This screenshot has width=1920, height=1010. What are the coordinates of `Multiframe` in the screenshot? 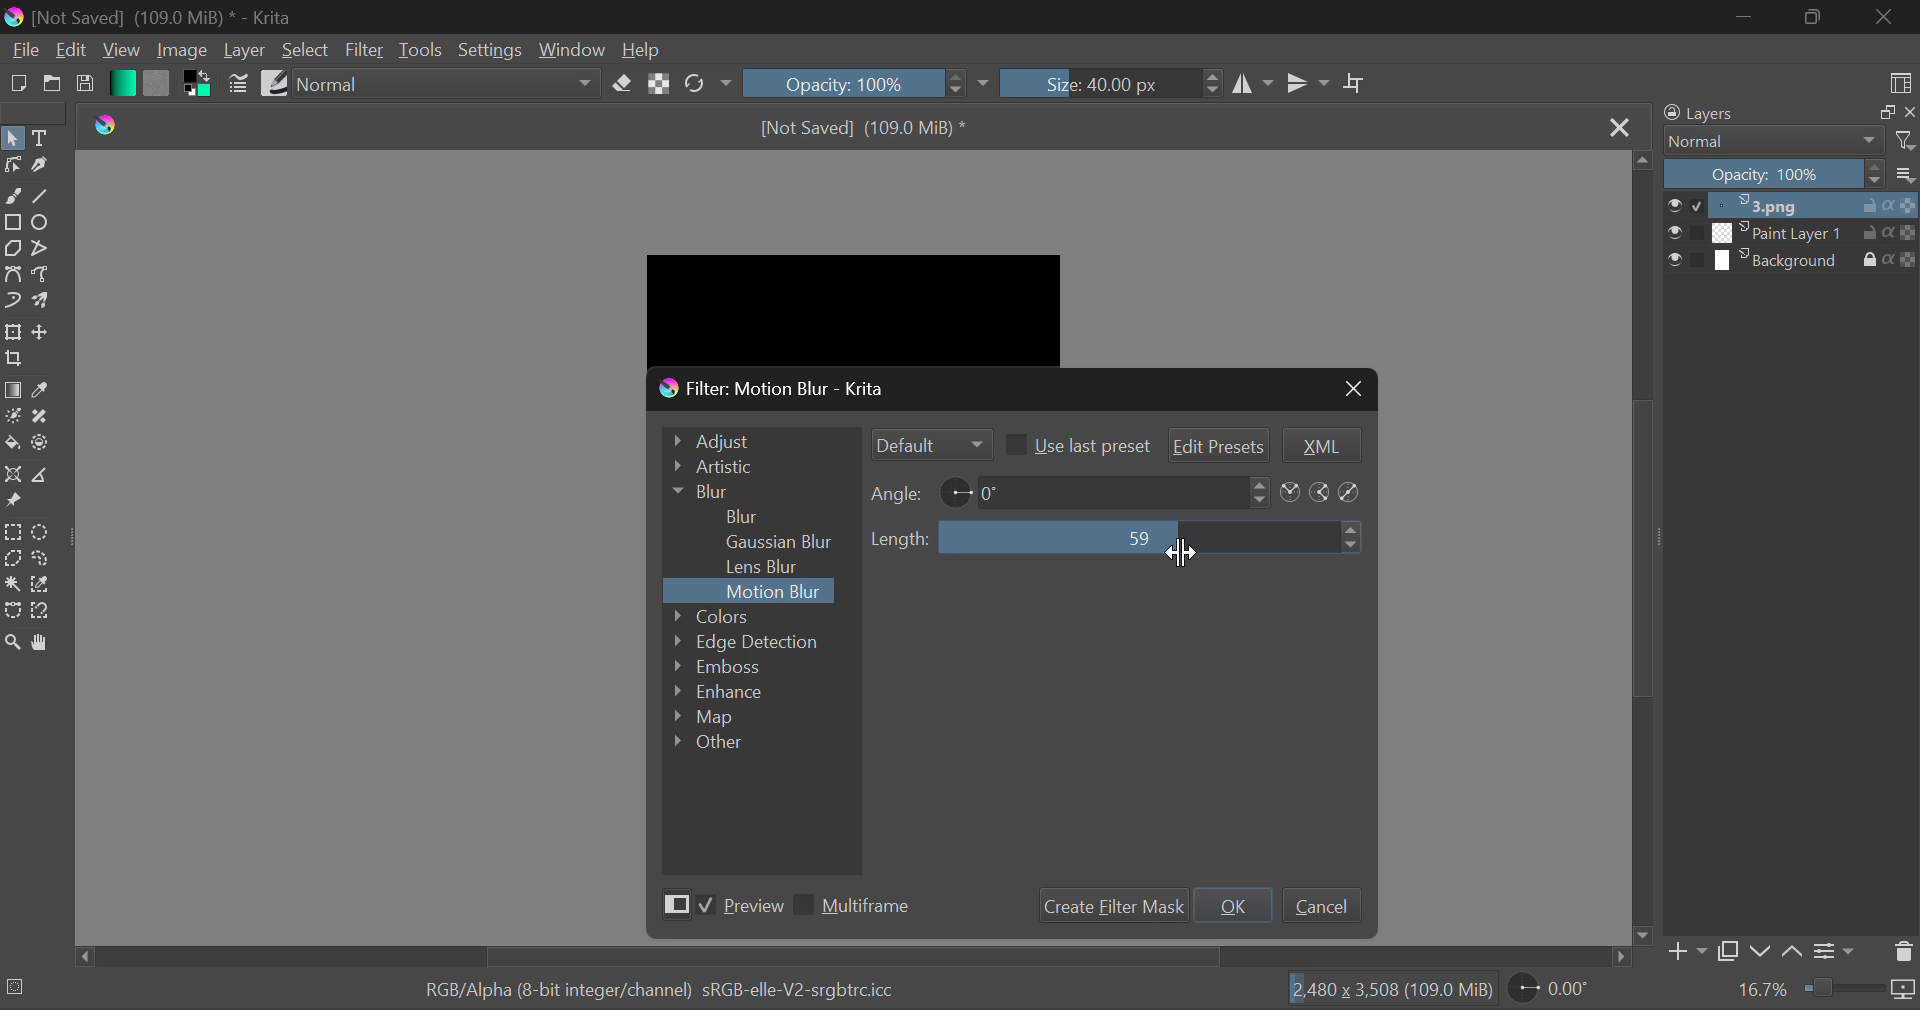 It's located at (858, 908).